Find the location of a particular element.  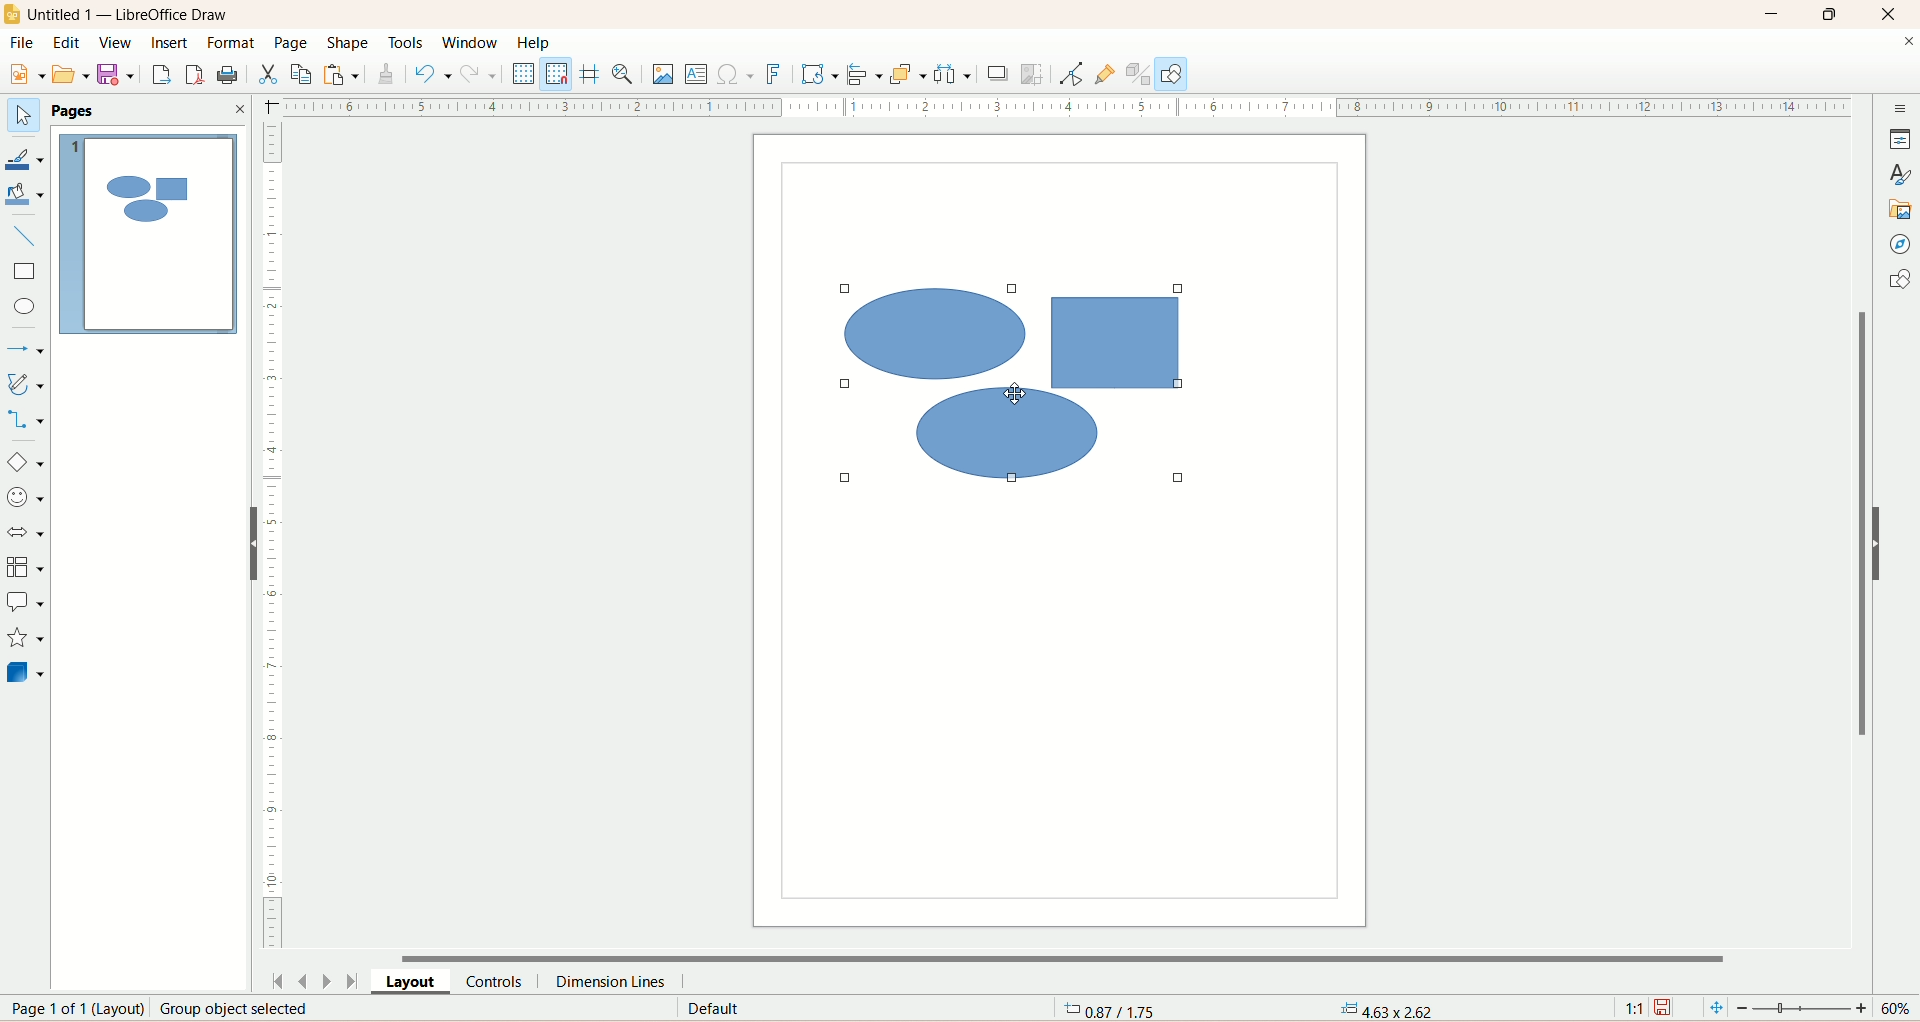

last page is located at coordinates (357, 980).